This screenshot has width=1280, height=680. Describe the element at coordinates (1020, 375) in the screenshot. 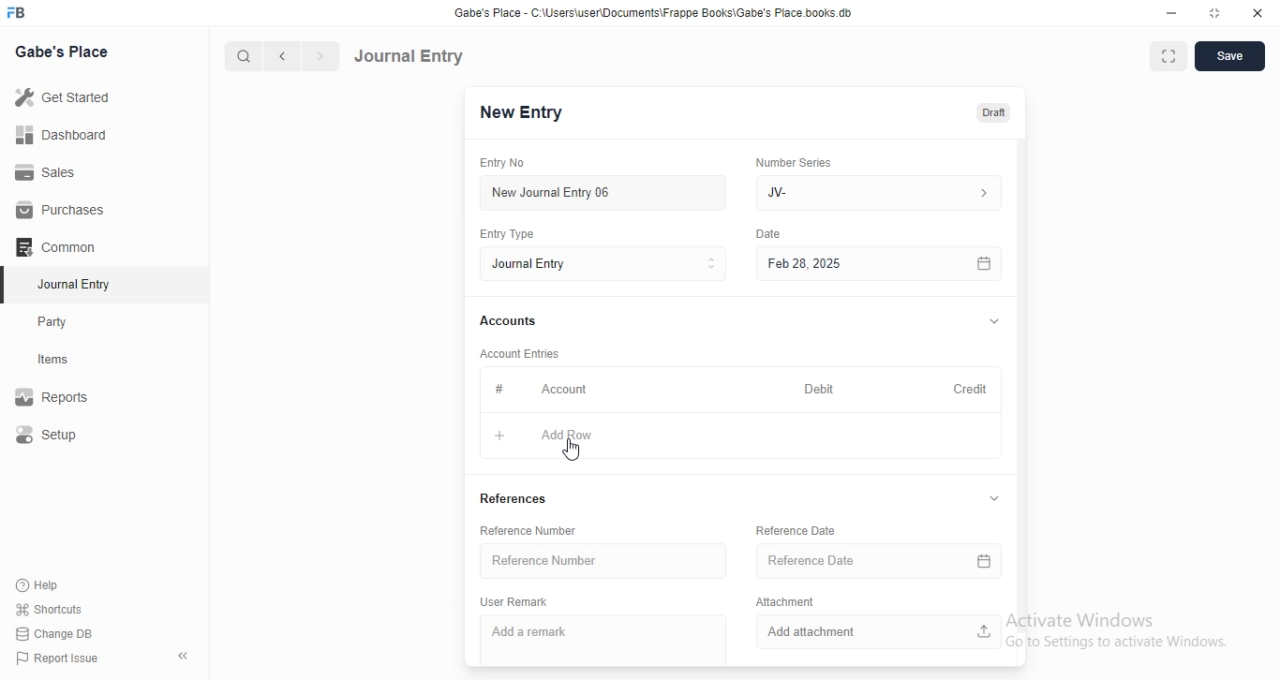

I see `vertical scrollbar` at that location.